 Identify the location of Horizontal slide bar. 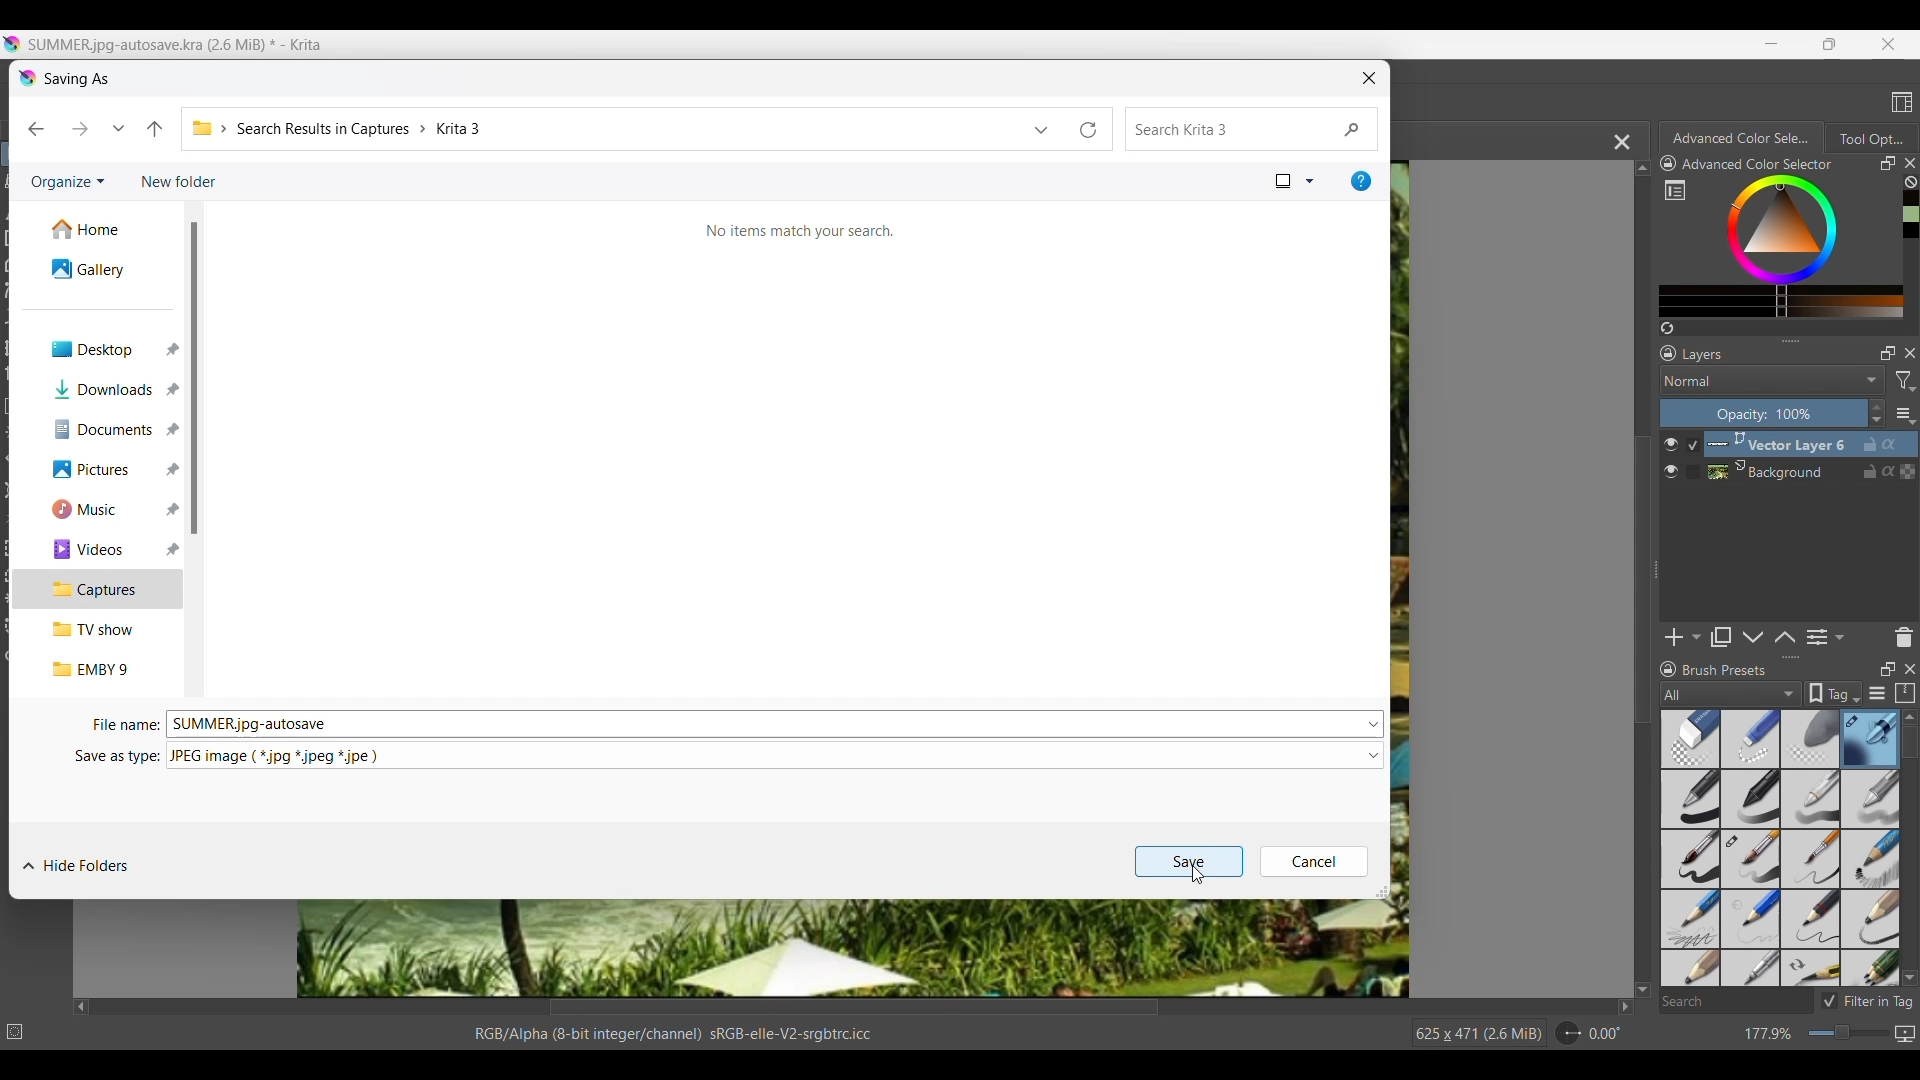
(854, 1009).